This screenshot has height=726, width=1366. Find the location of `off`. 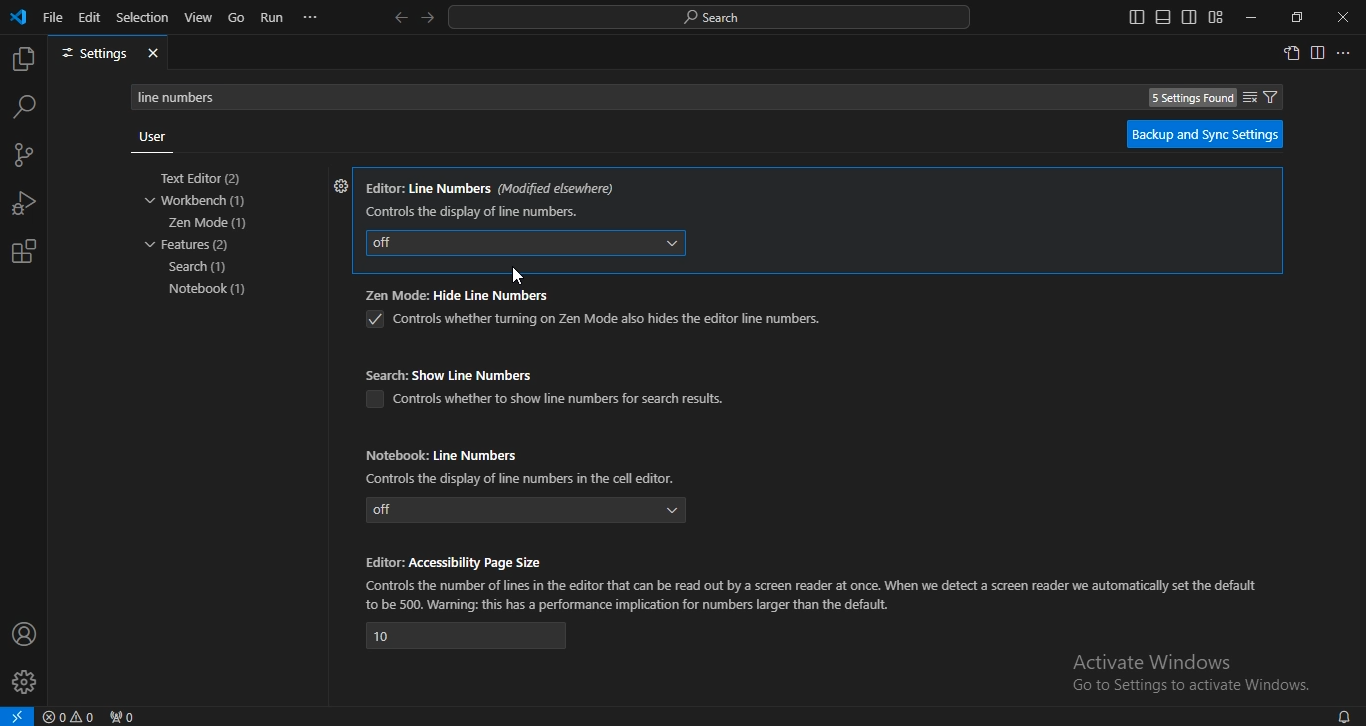

off is located at coordinates (527, 510).